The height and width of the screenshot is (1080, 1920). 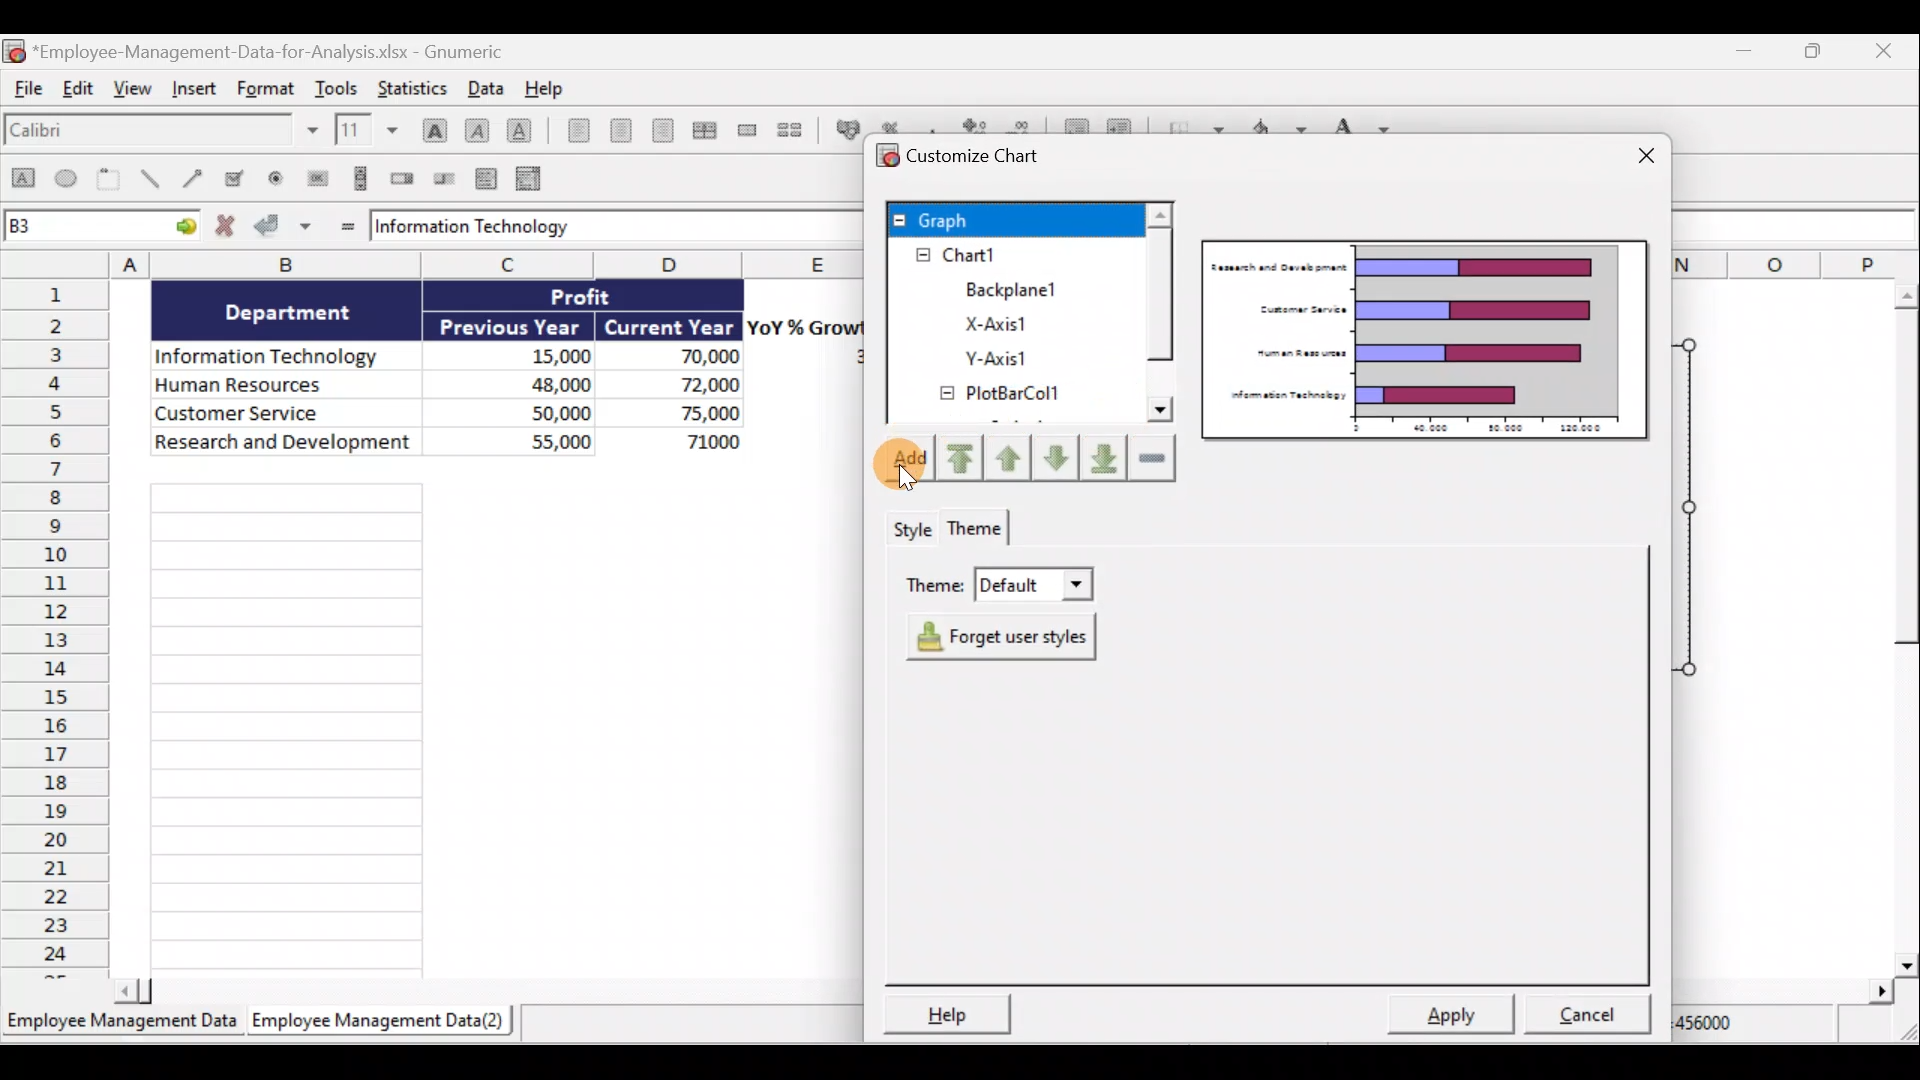 What do you see at coordinates (901, 460) in the screenshot?
I see `Add` at bounding box center [901, 460].